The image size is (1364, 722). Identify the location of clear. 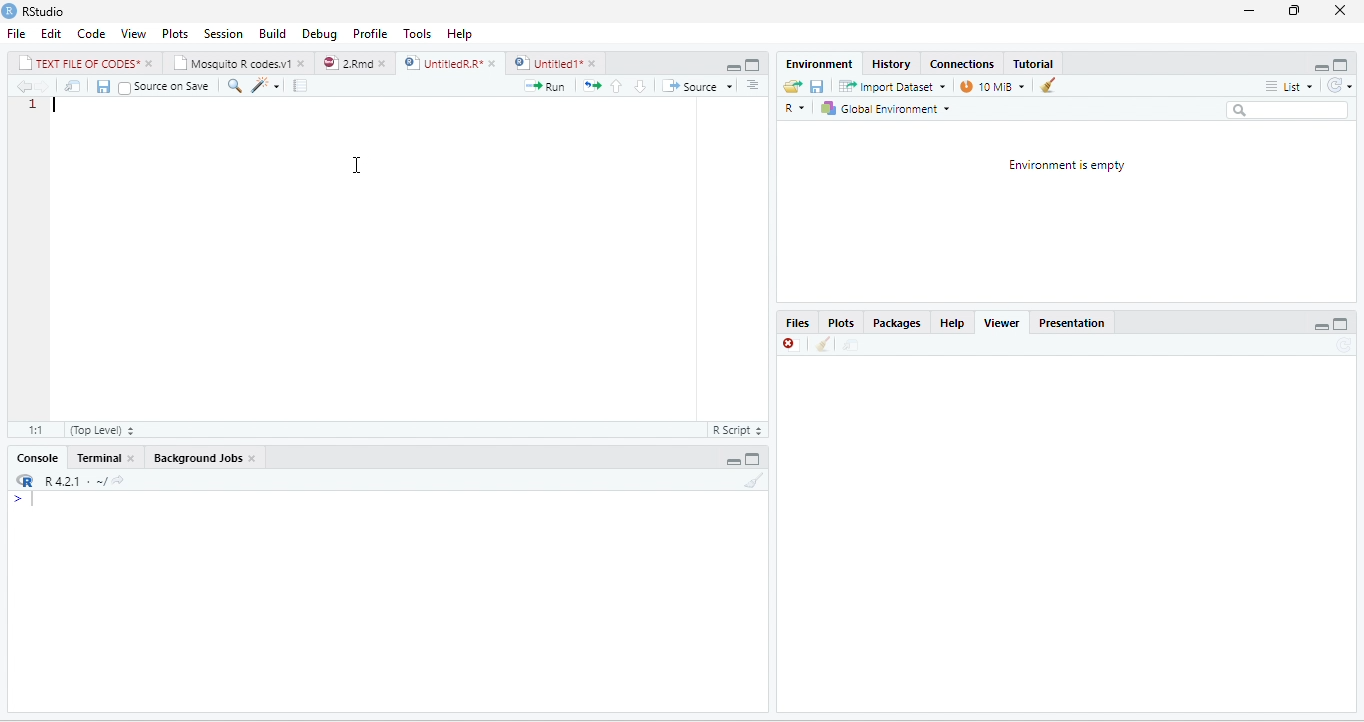
(754, 481).